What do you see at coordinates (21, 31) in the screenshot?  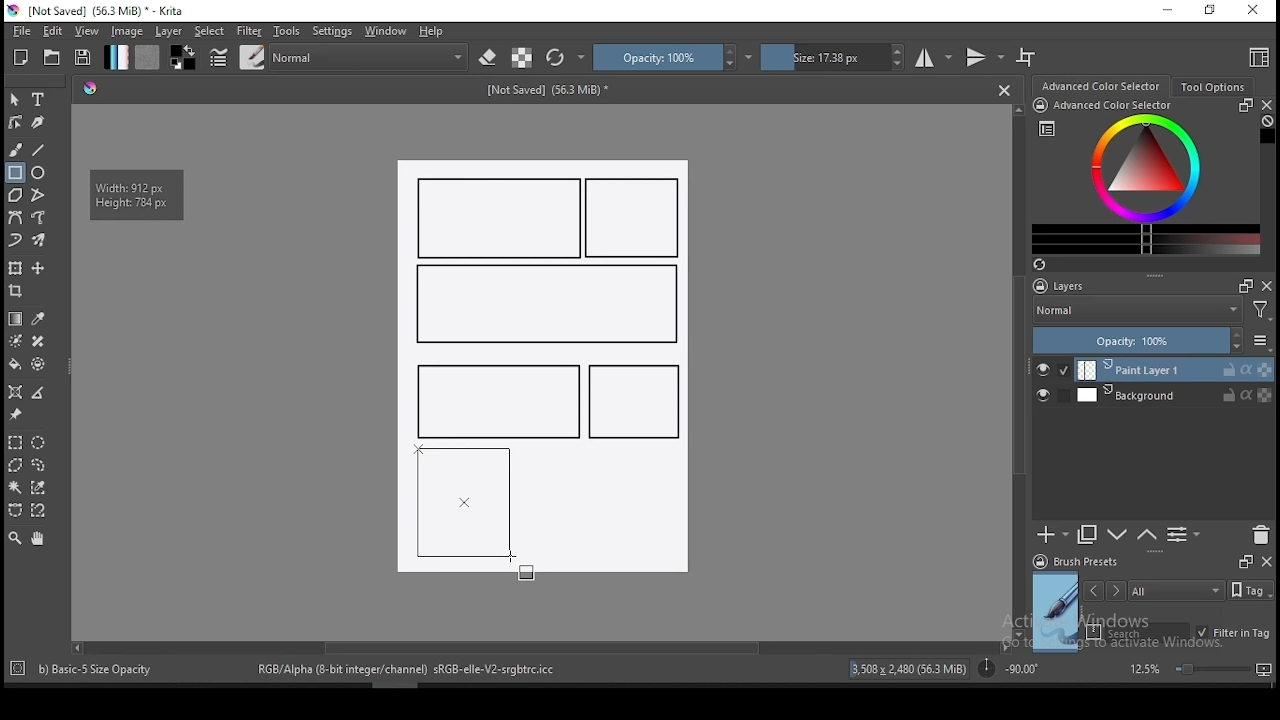 I see `file` at bounding box center [21, 31].